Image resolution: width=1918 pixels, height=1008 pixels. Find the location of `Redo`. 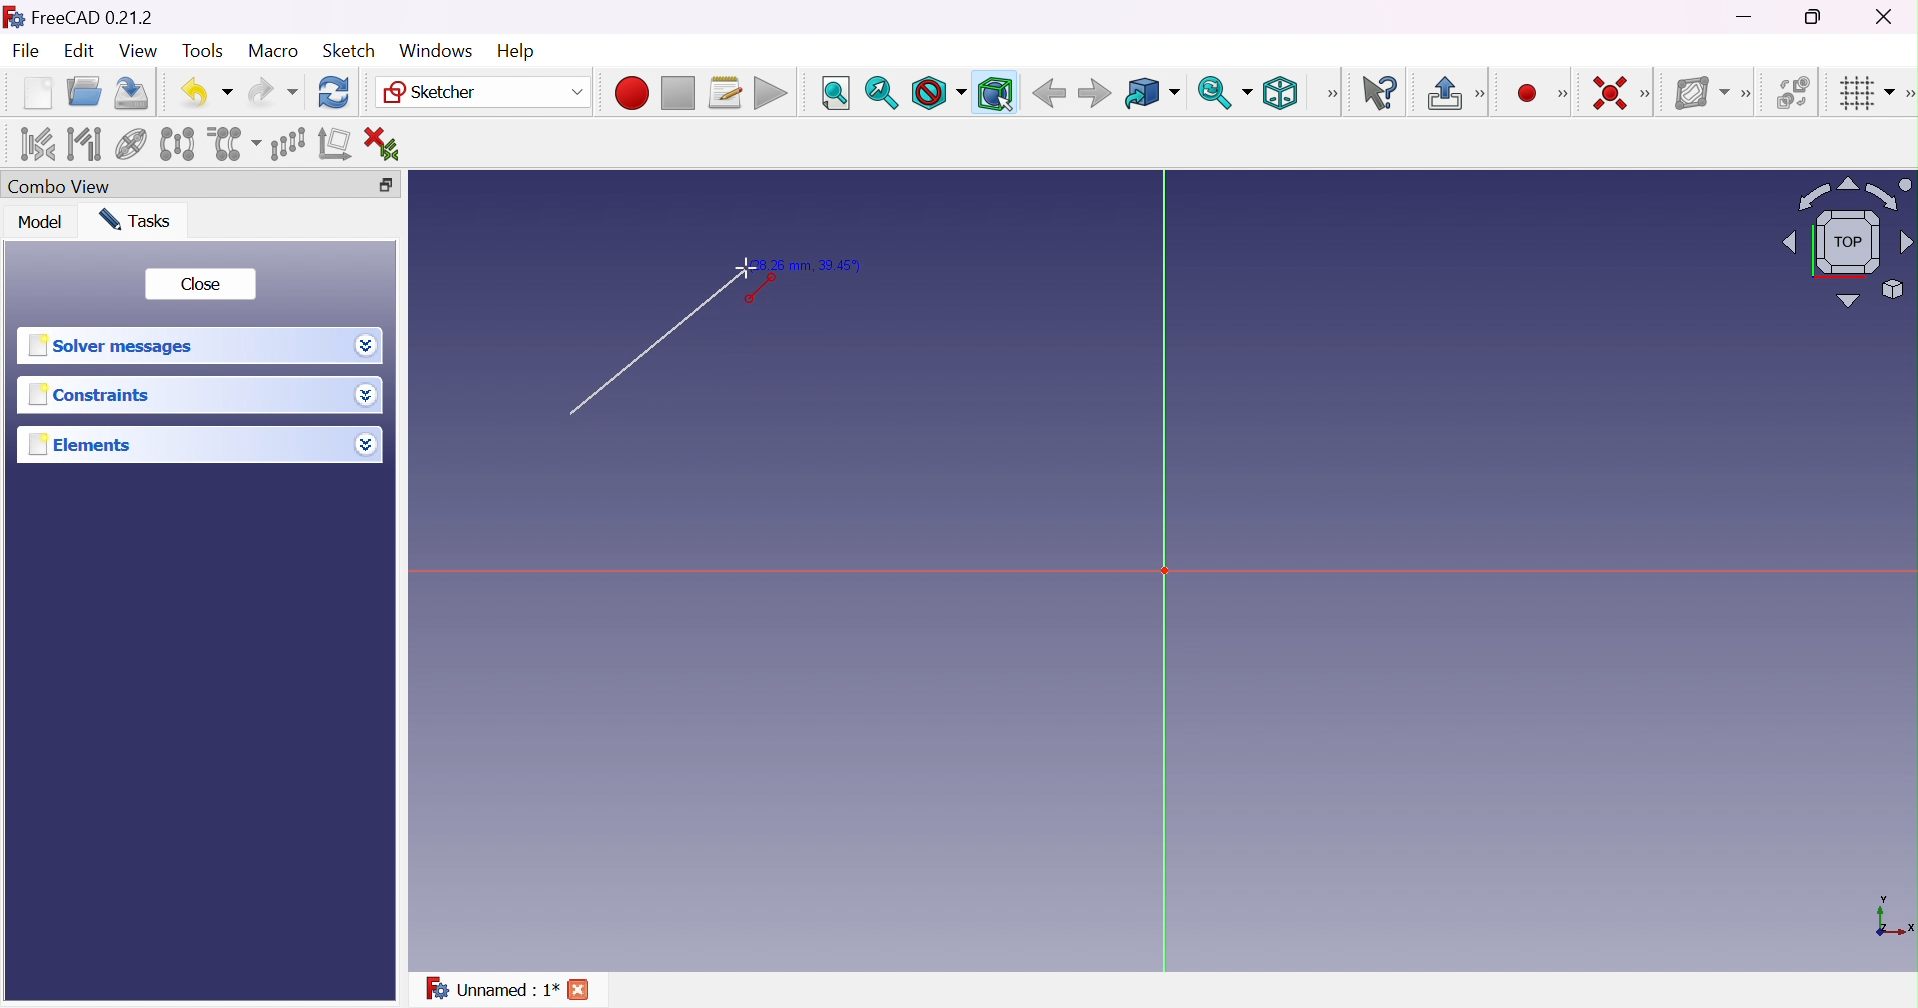

Redo is located at coordinates (271, 93).